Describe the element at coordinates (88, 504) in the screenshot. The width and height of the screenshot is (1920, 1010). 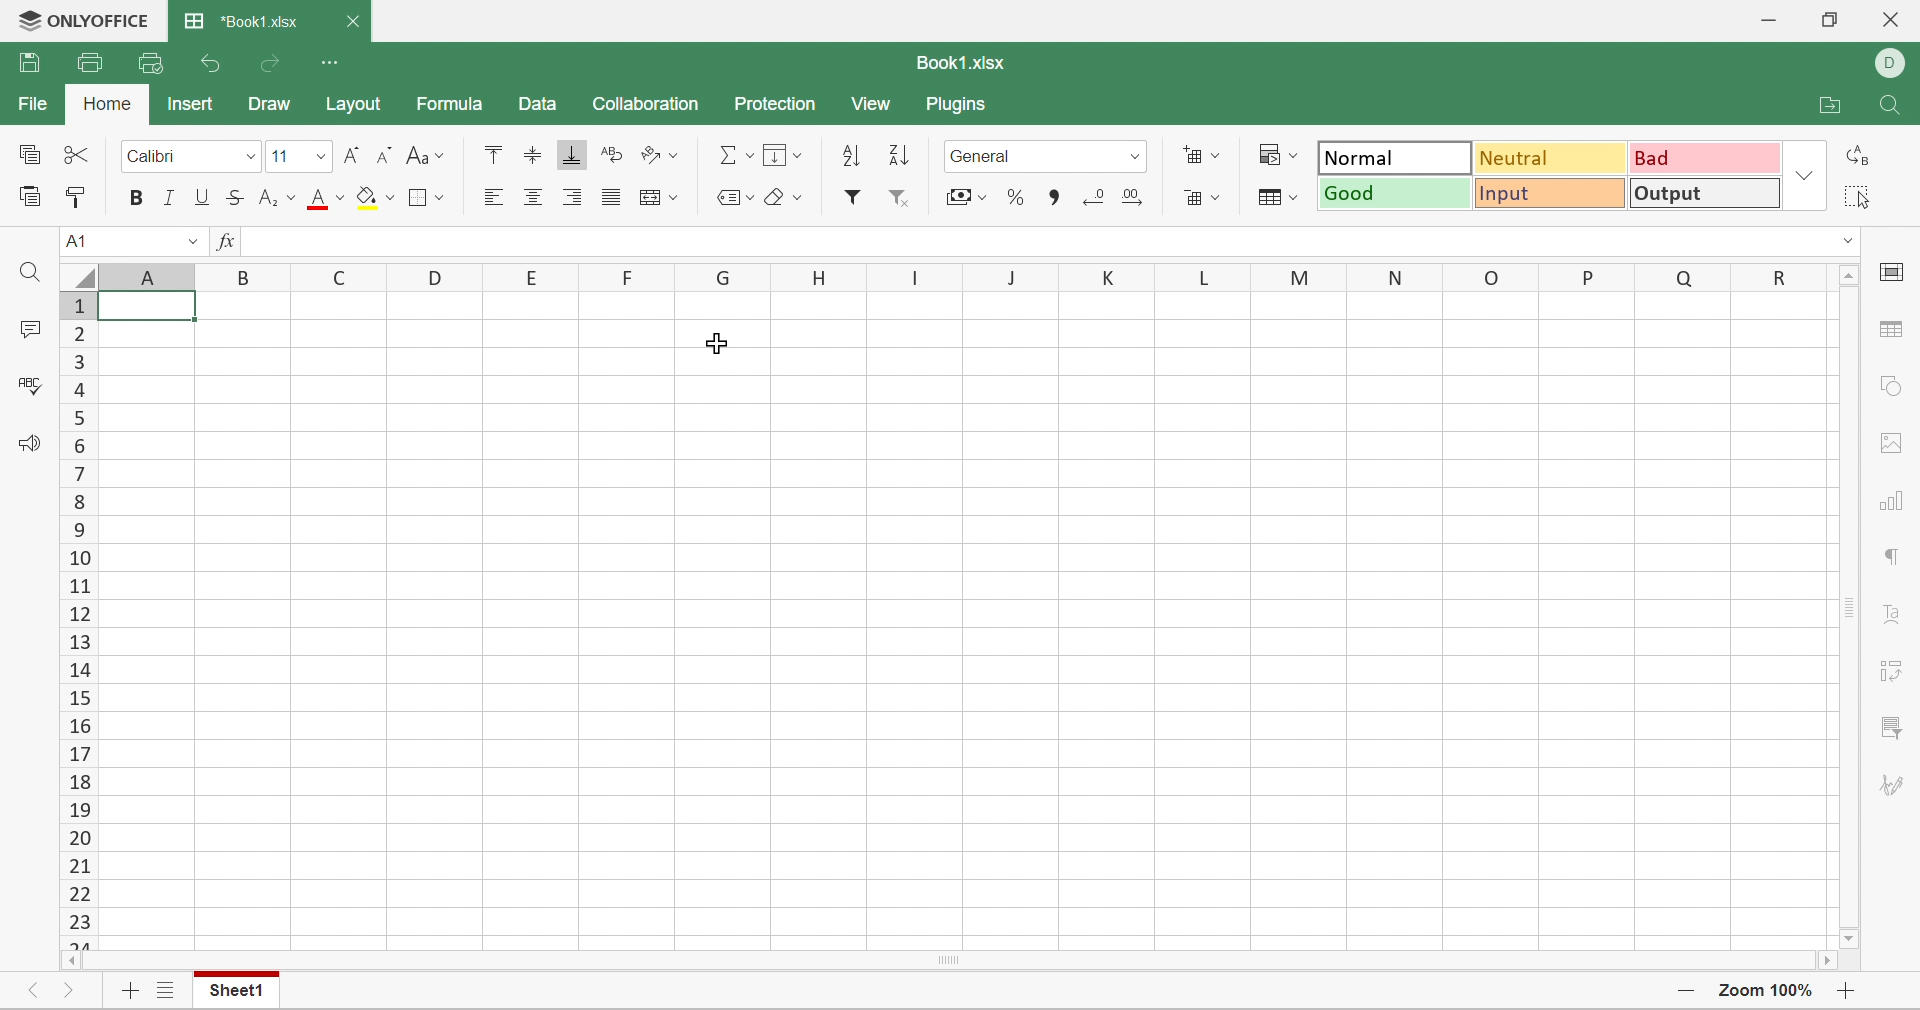
I see `8` at that location.